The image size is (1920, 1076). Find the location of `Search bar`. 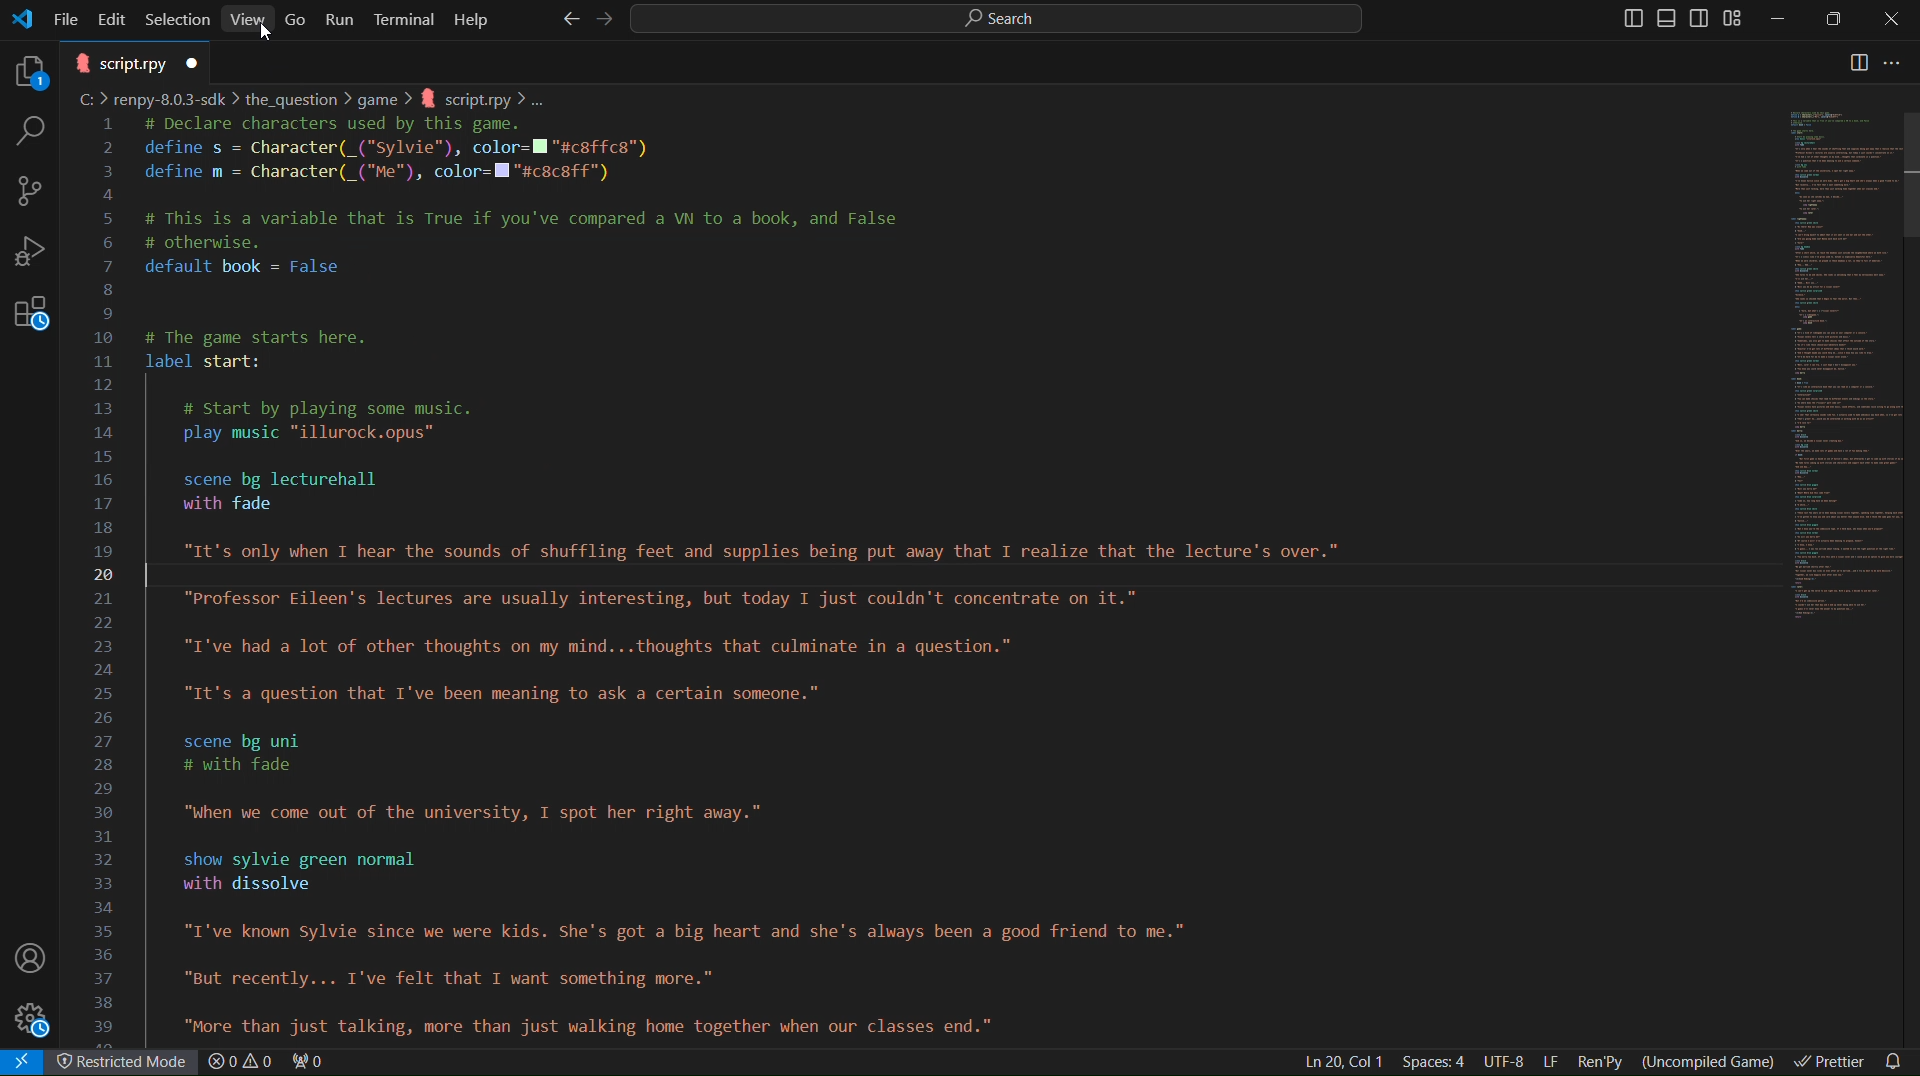

Search bar is located at coordinates (992, 18).